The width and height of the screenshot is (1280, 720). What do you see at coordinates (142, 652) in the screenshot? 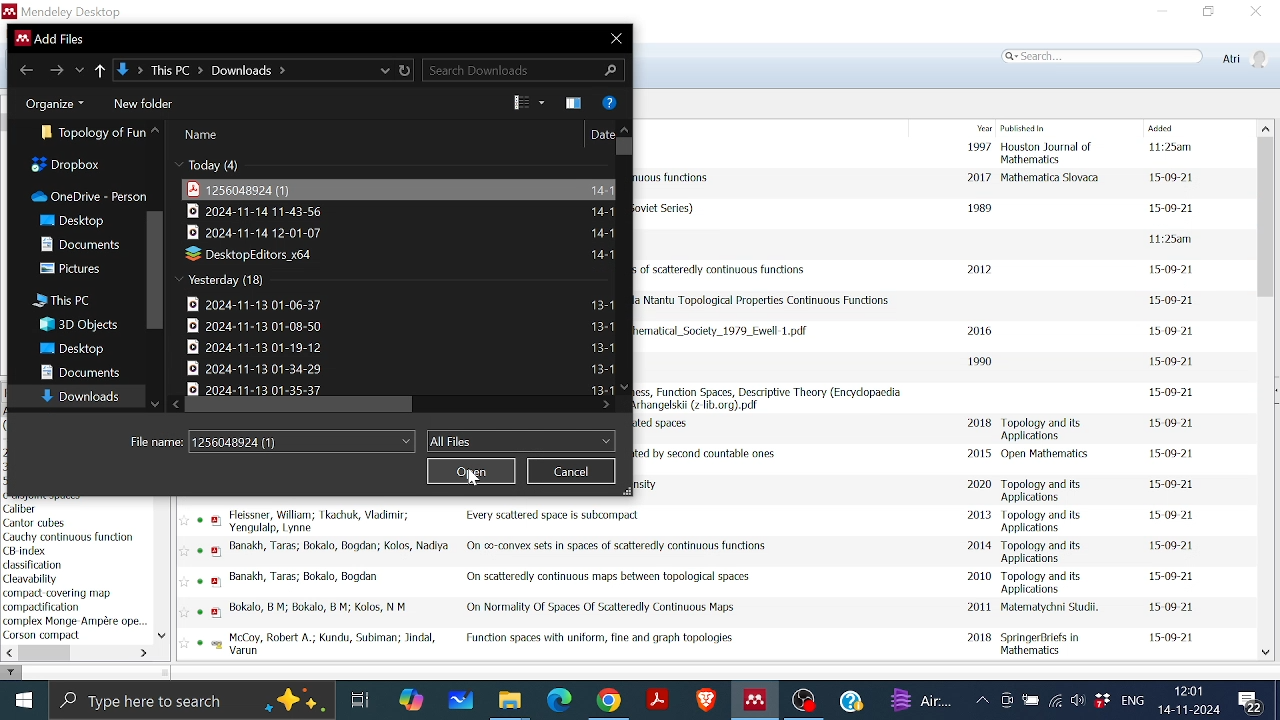
I see `Move left` at bounding box center [142, 652].